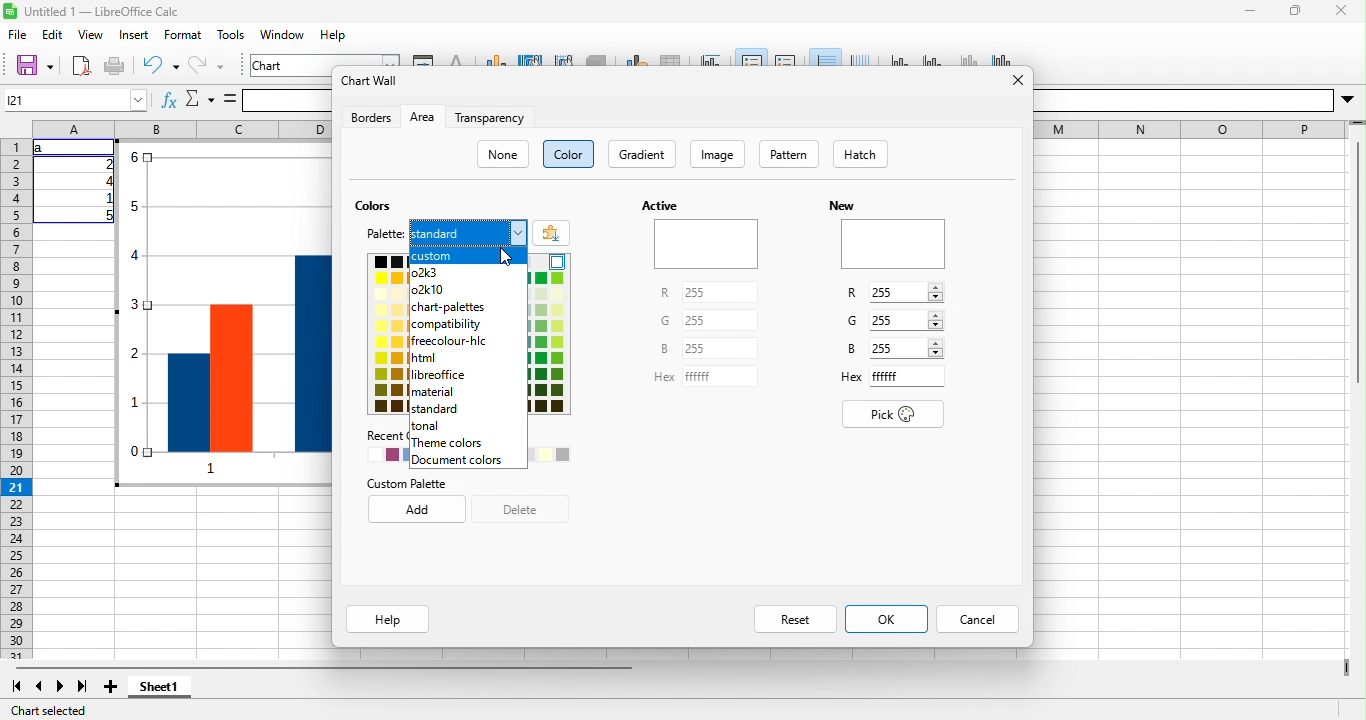 The height and width of the screenshot is (720, 1366). Describe the element at coordinates (967, 58) in the screenshot. I see `z axis` at that location.